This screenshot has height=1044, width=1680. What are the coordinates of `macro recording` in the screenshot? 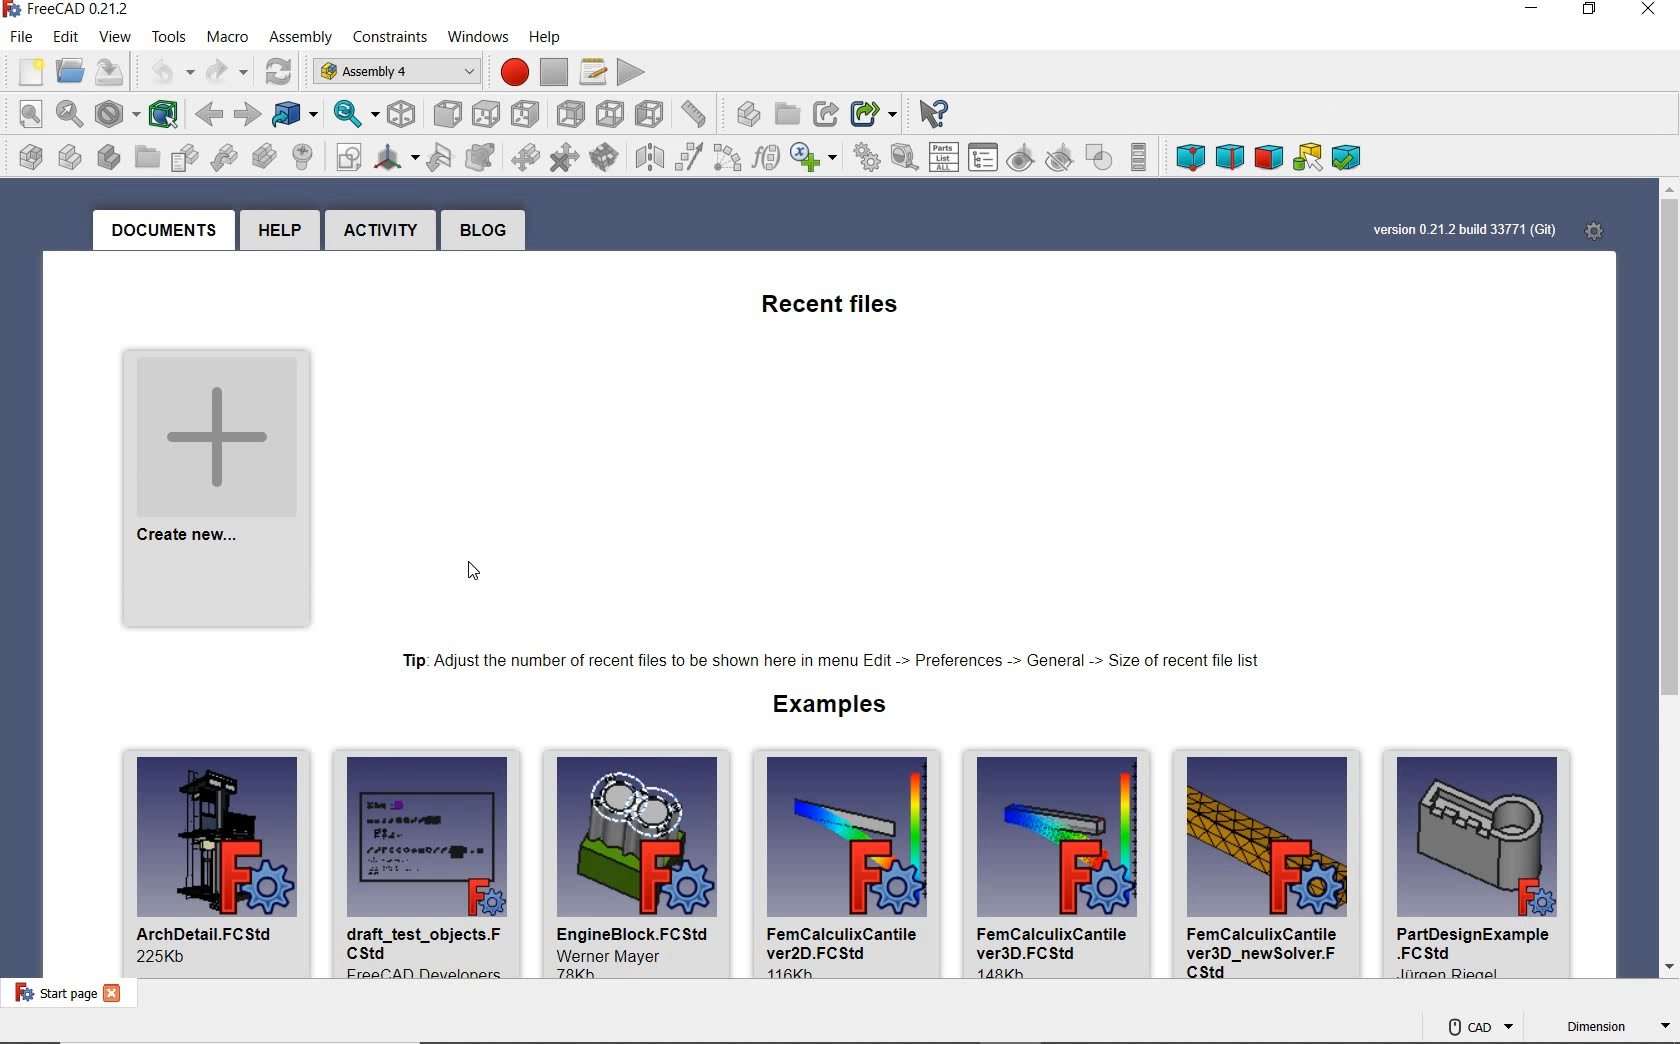 It's located at (511, 72).